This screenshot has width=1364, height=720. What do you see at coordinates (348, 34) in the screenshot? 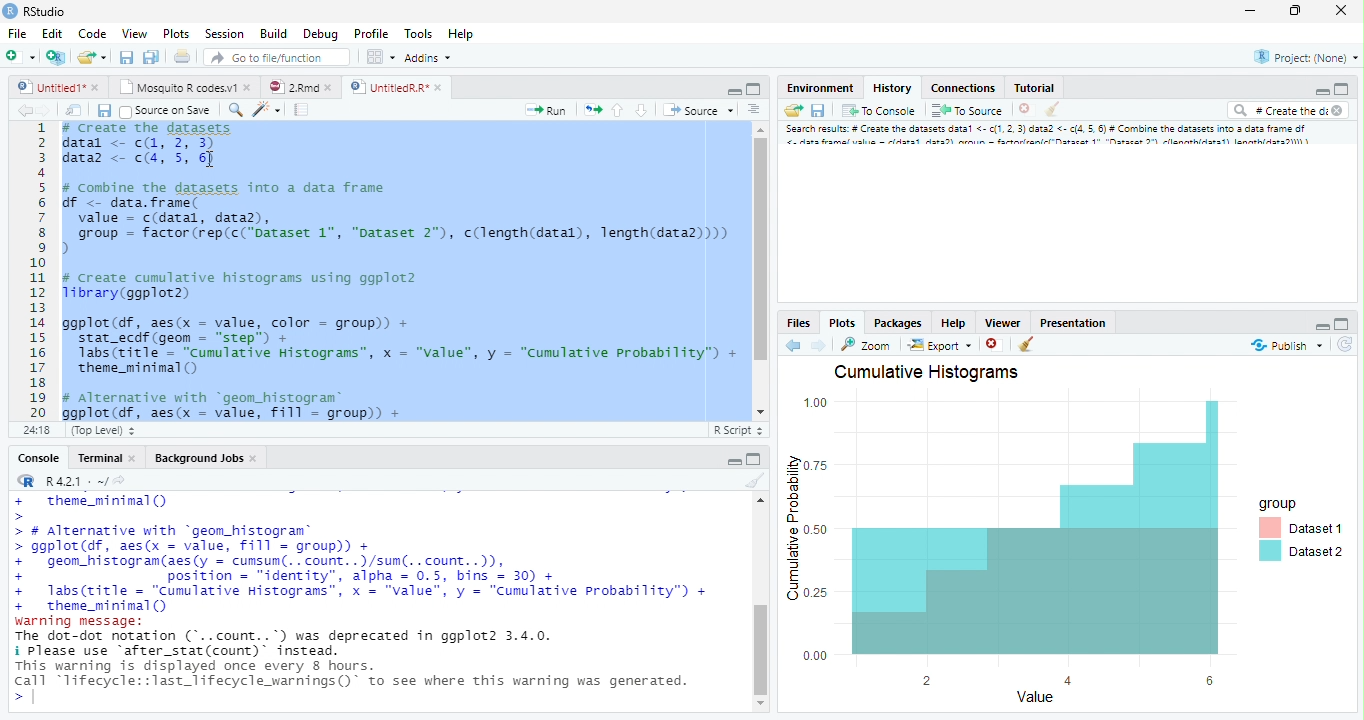
I see `Debug` at bounding box center [348, 34].